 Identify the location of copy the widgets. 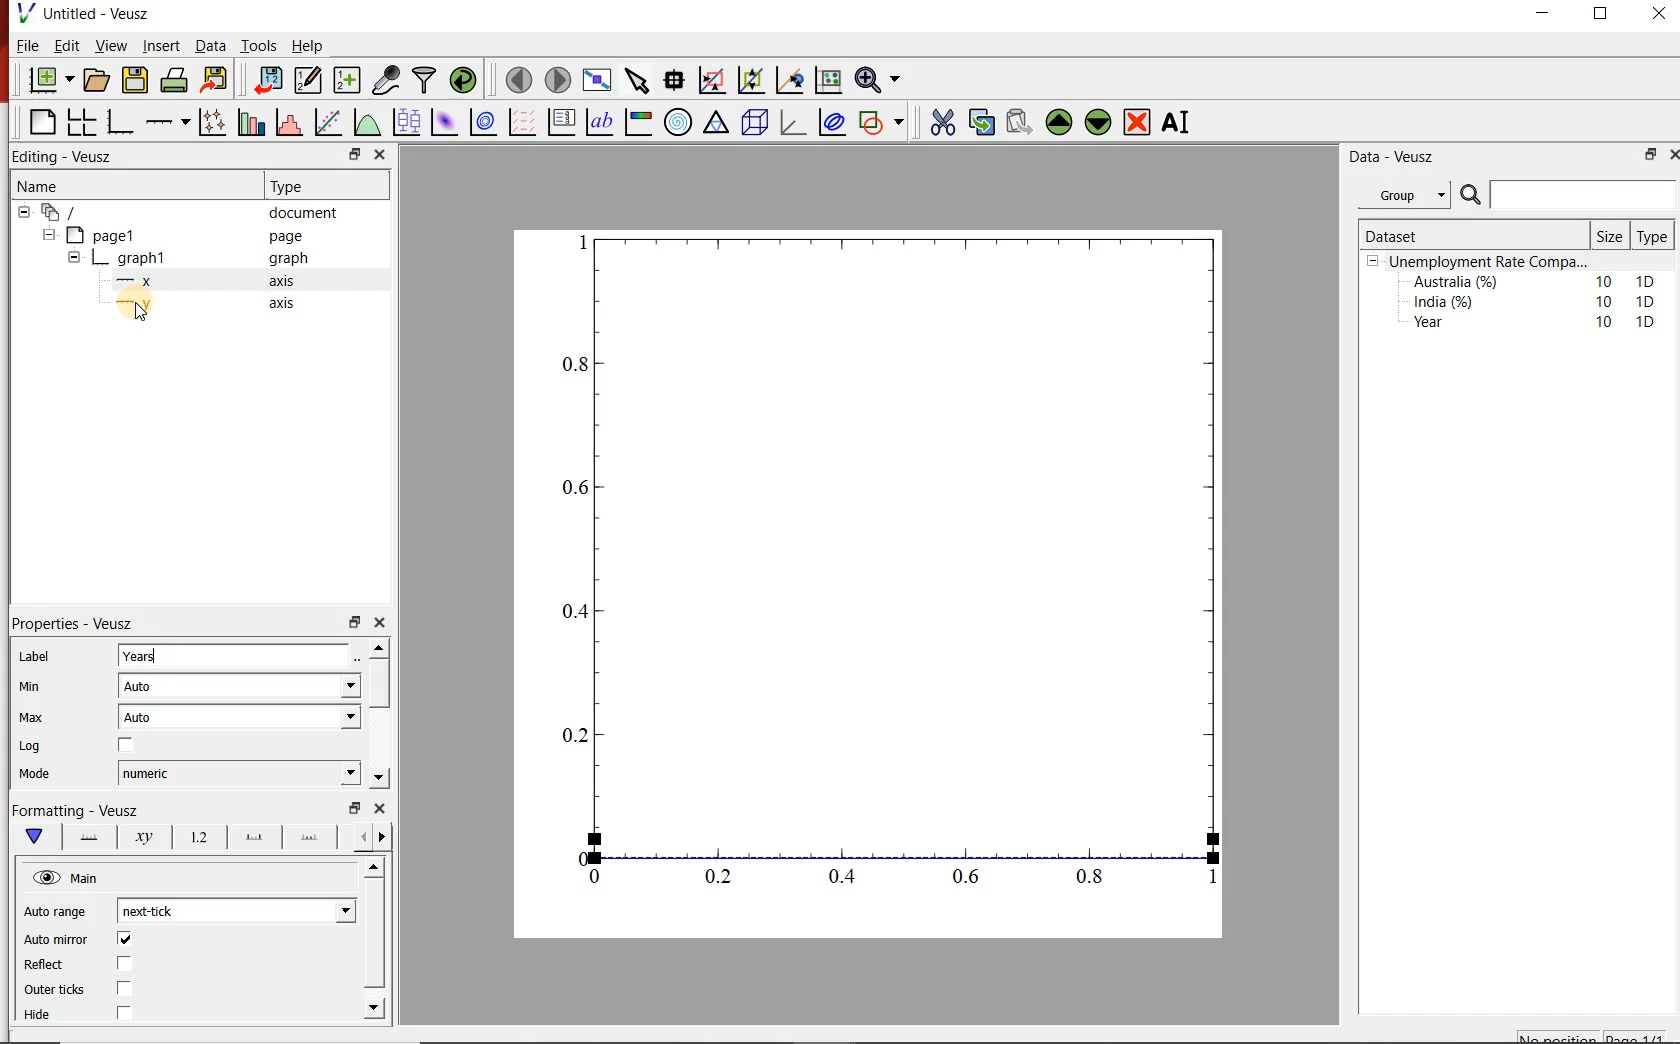
(980, 122).